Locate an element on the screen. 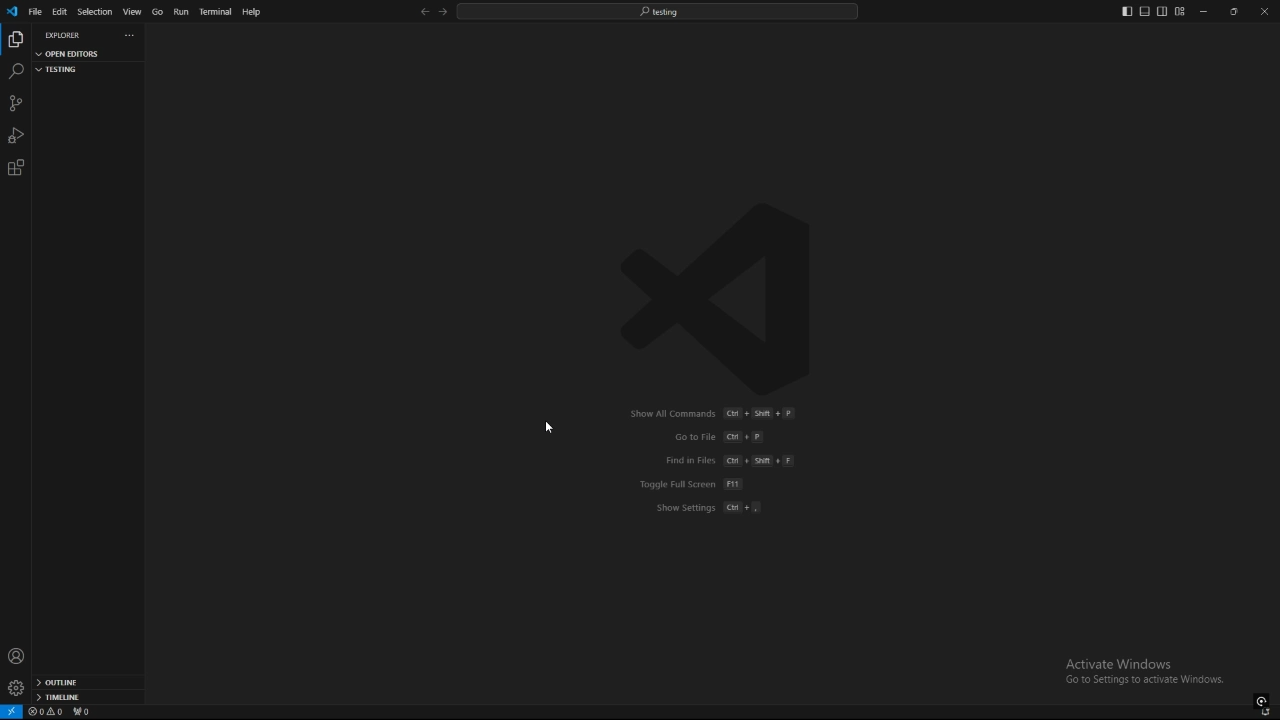 Image resolution: width=1280 pixels, height=720 pixels. go is located at coordinates (157, 12).